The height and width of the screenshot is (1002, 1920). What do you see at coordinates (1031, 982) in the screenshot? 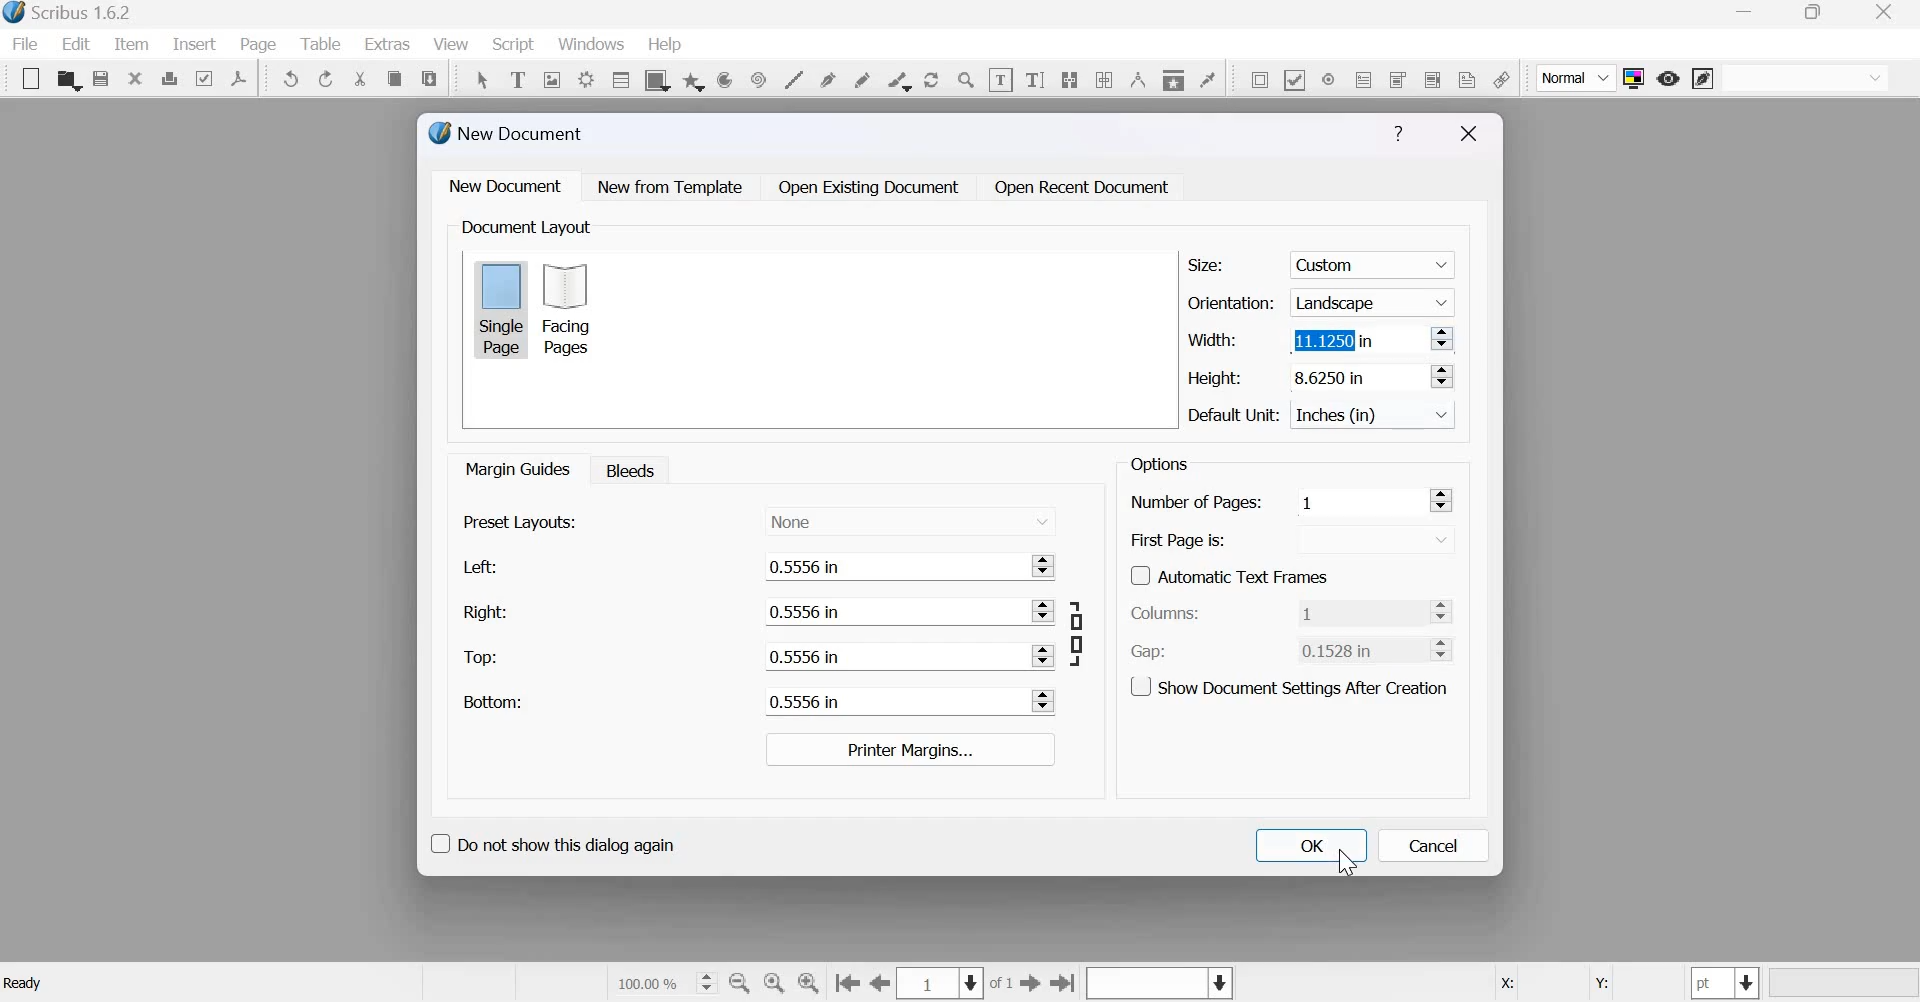
I see `go to the next page` at bounding box center [1031, 982].